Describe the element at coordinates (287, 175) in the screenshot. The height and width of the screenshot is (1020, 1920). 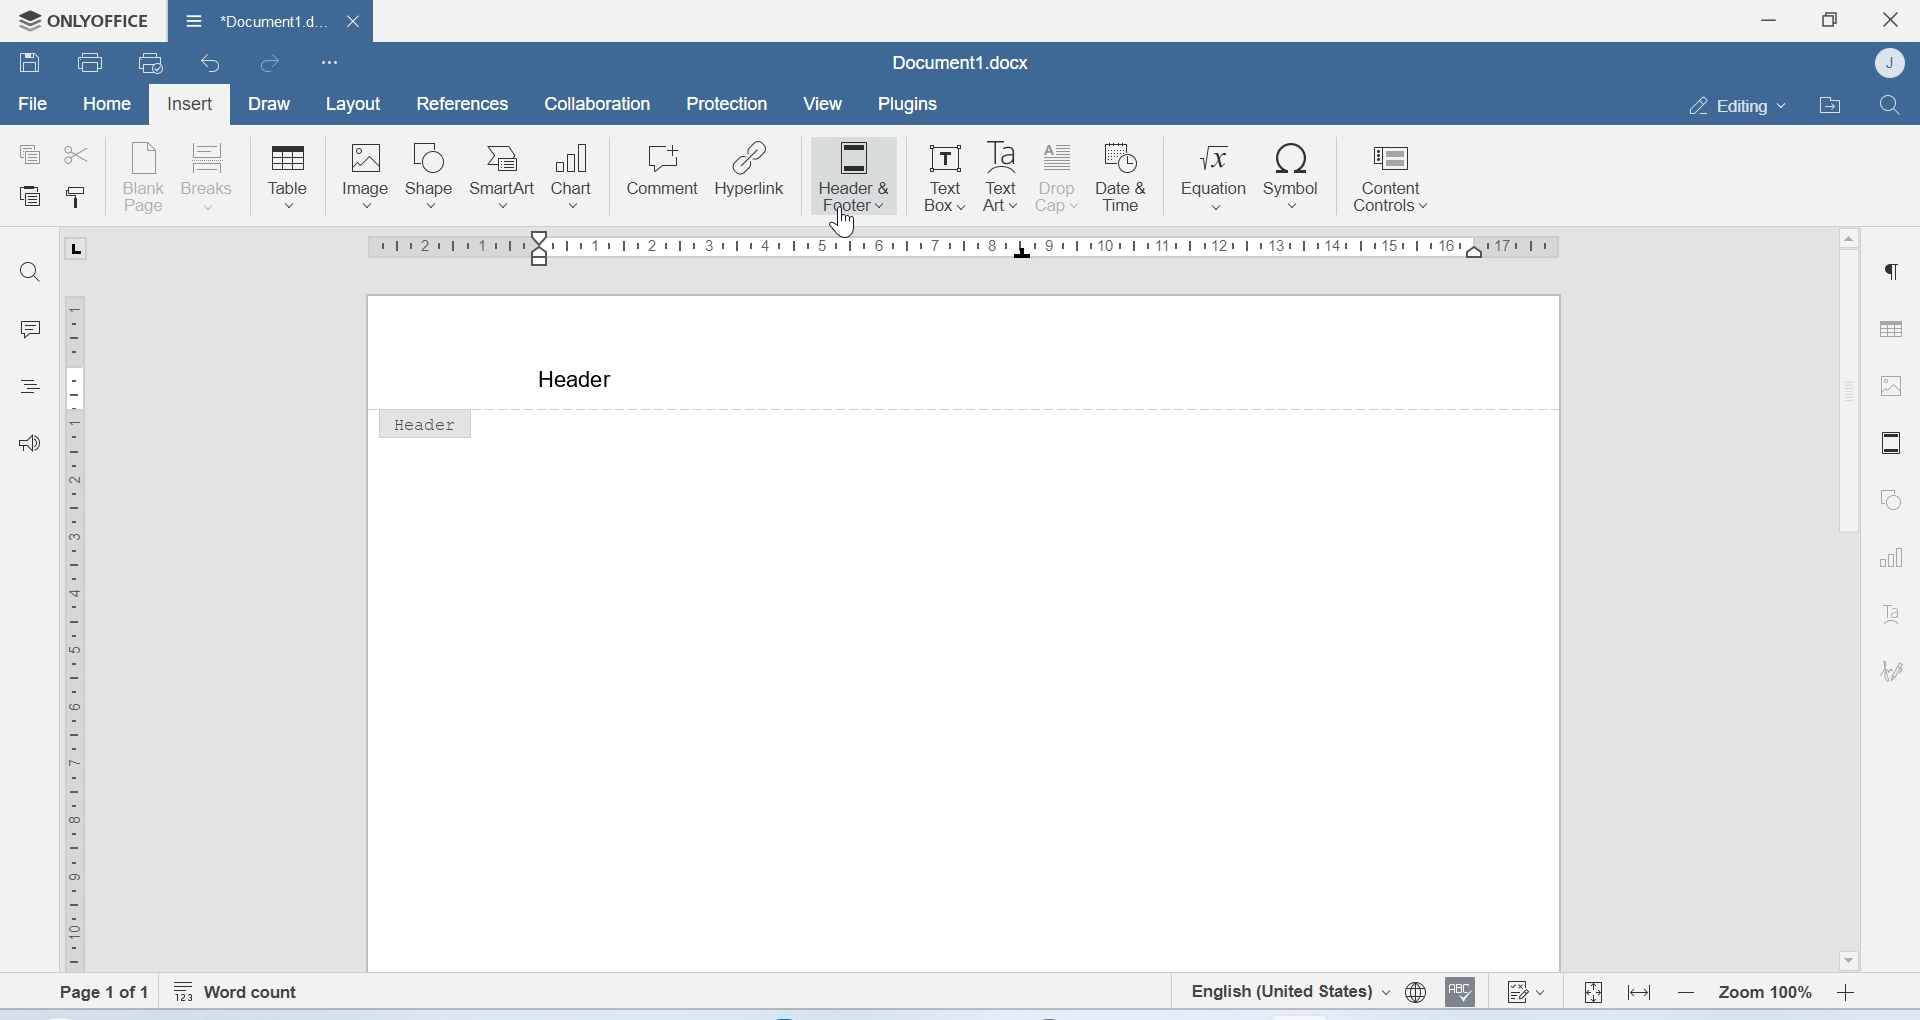
I see `Table` at that location.